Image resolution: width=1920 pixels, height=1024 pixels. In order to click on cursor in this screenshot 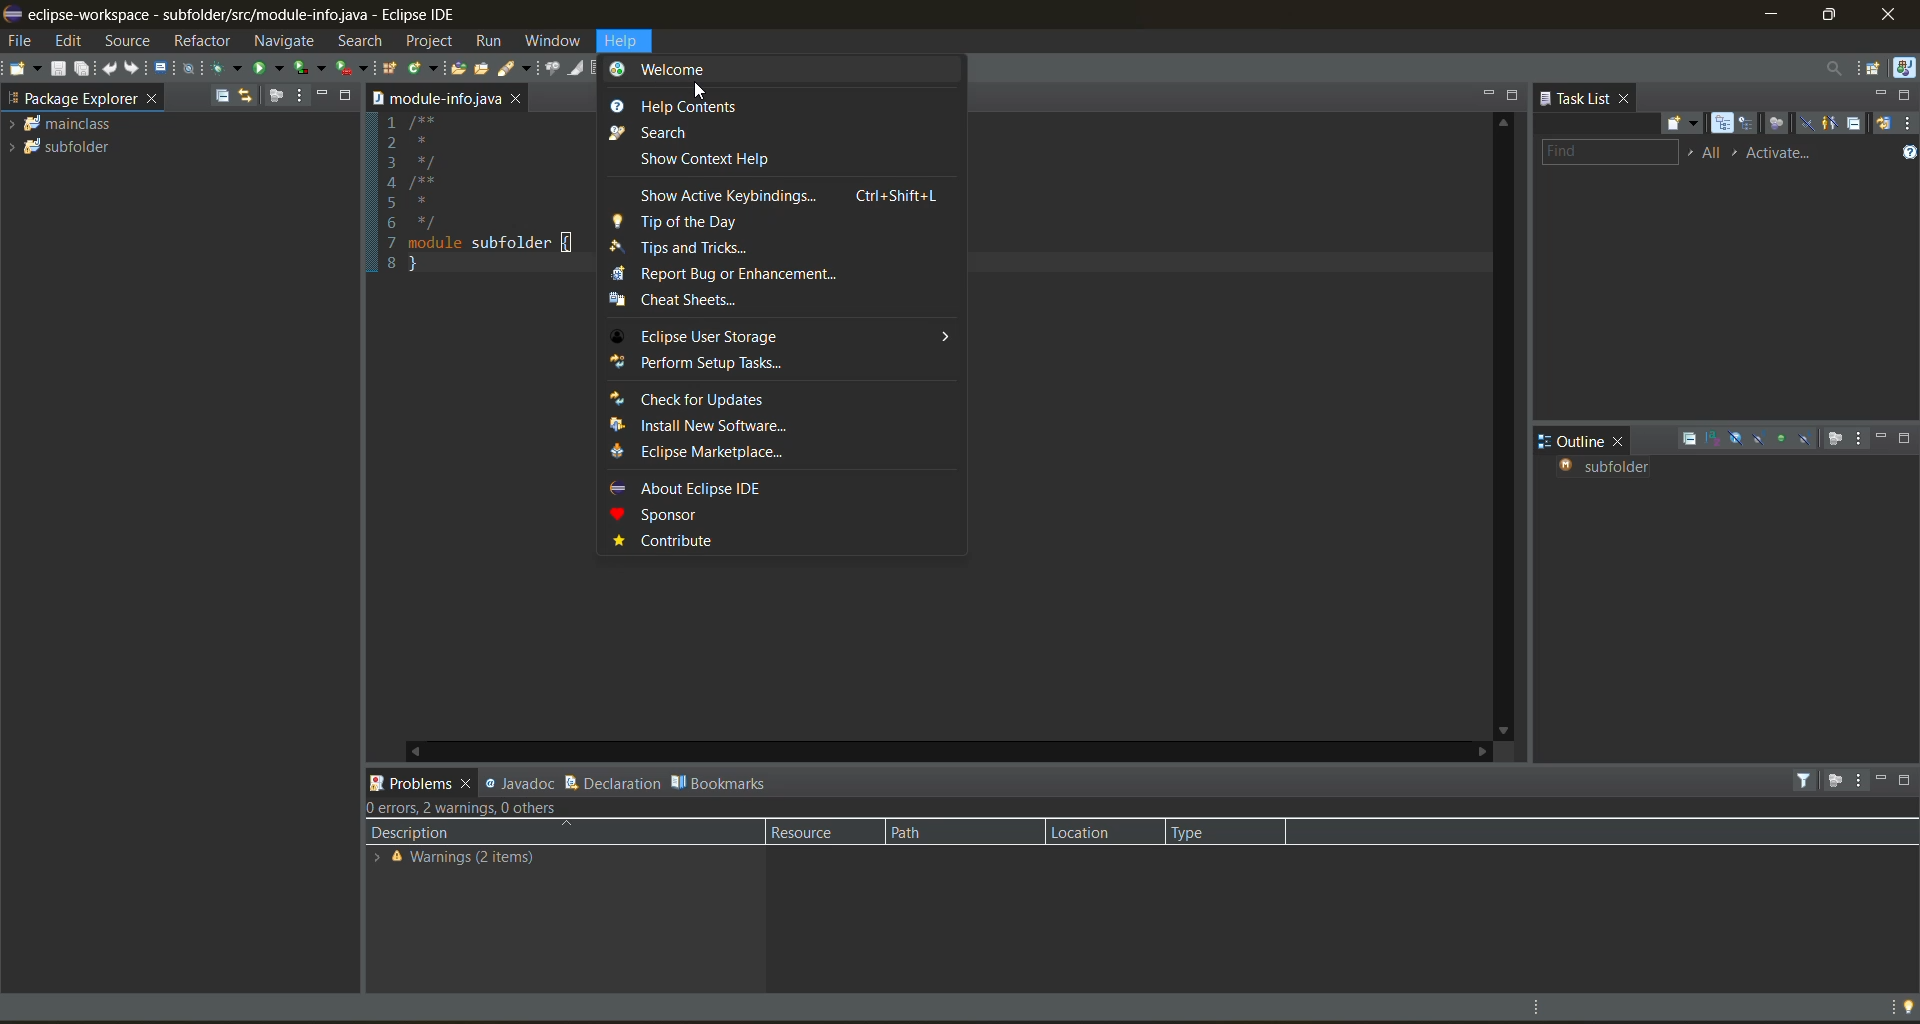, I will do `click(700, 92)`.